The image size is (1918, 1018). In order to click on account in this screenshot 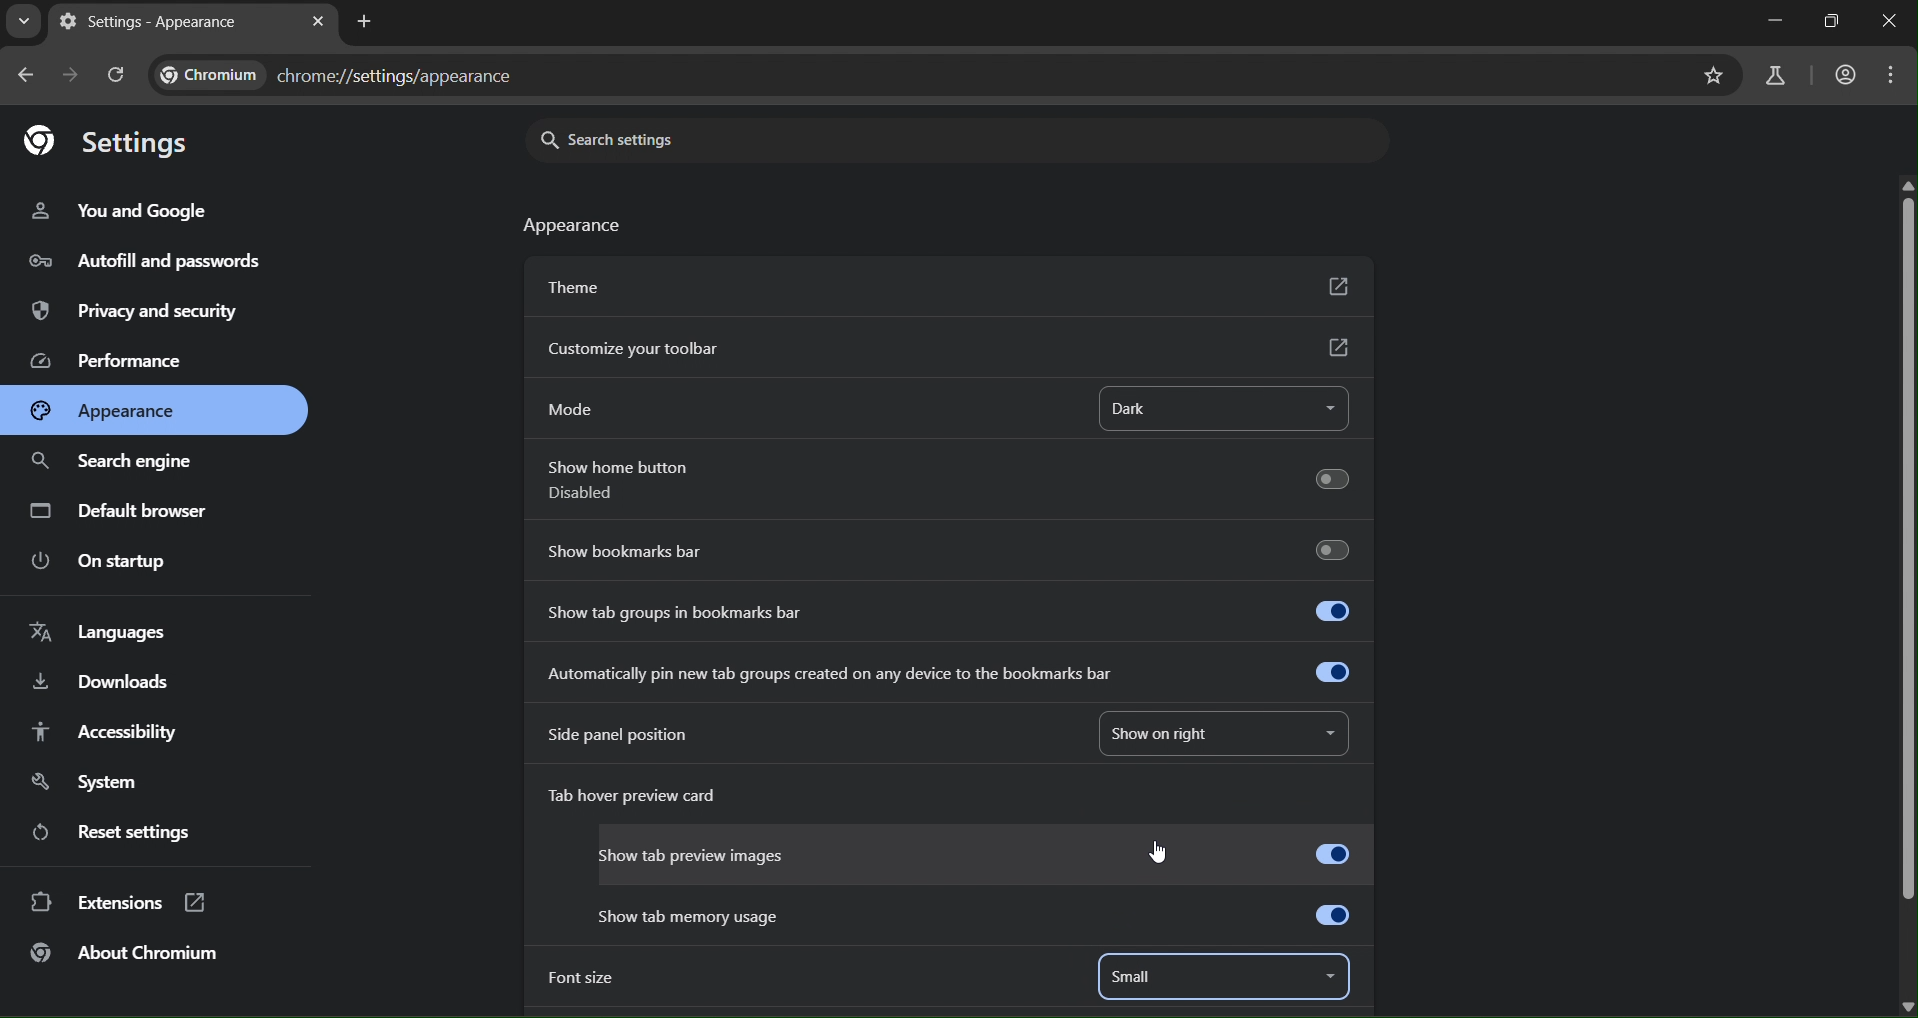, I will do `click(1844, 76)`.